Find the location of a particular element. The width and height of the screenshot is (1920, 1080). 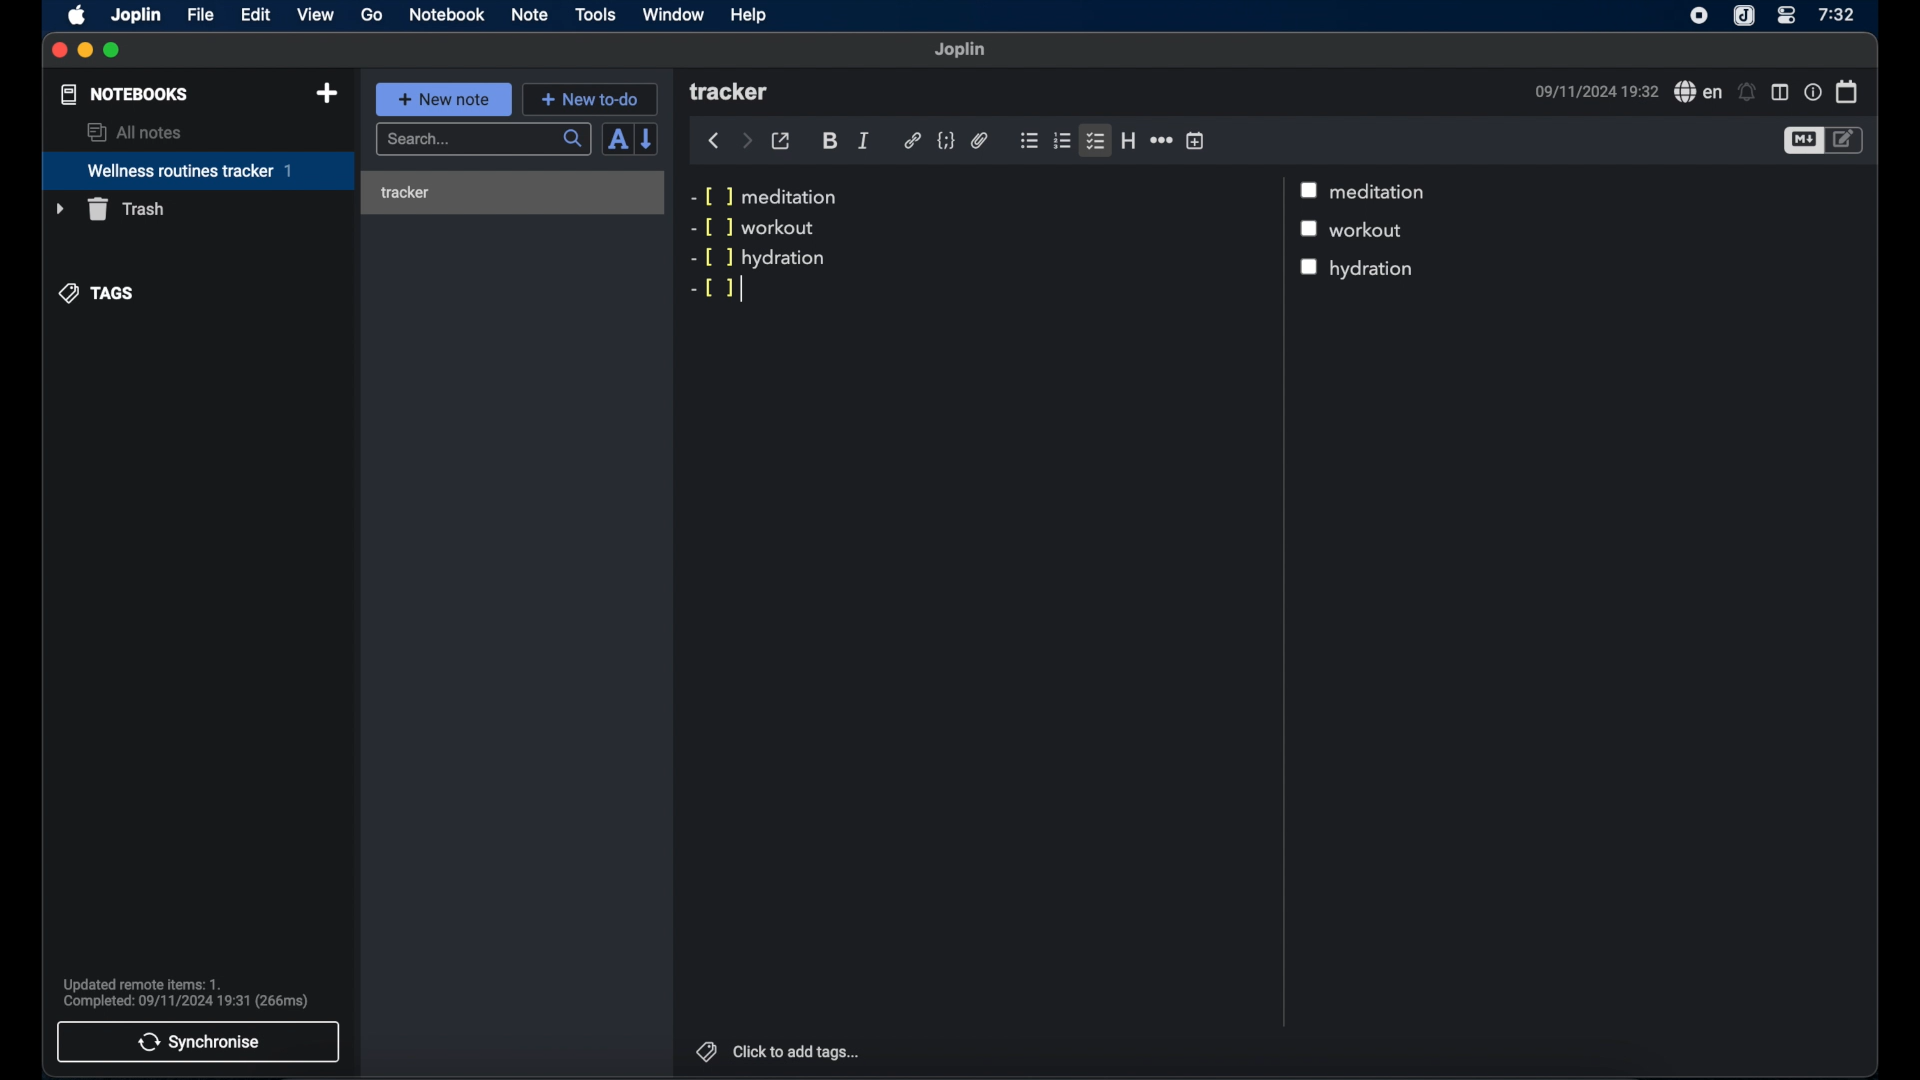

Updated remote items: 1. Complete: 09/11/2024 19:31 (266ms) is located at coordinates (194, 990).